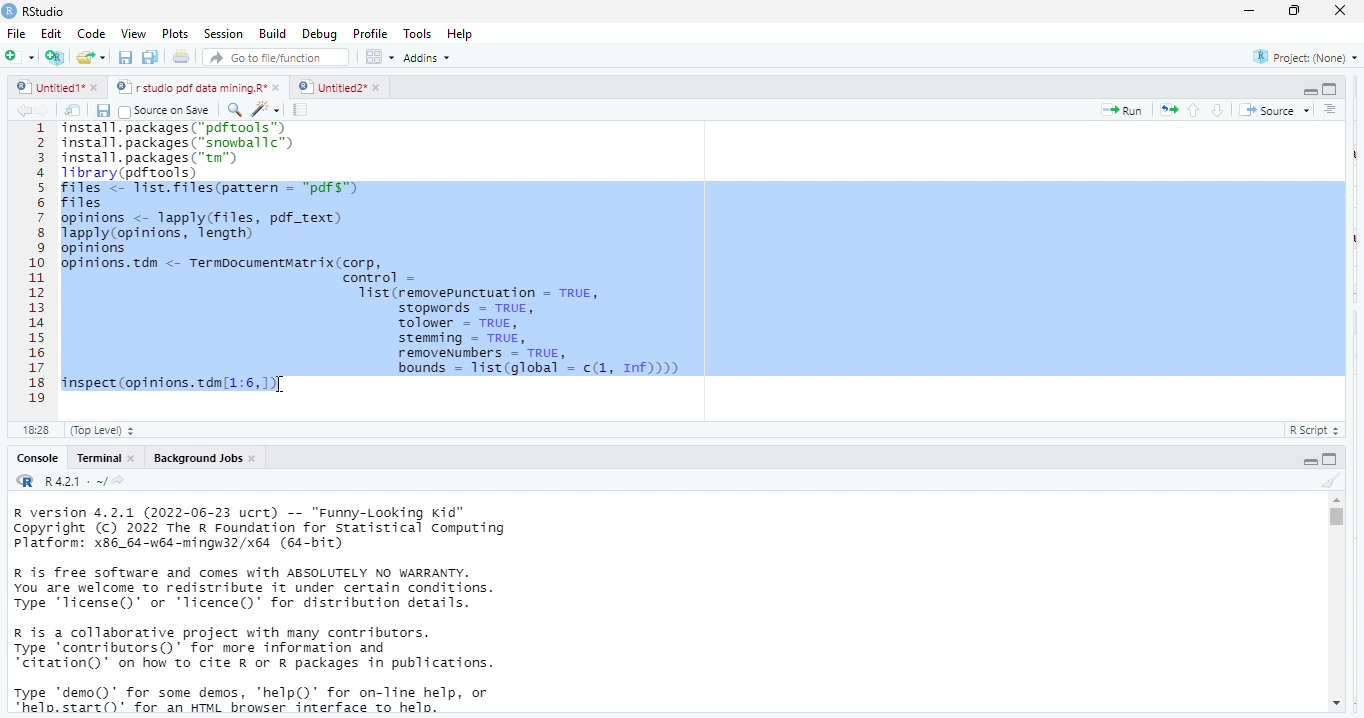 This screenshot has height=718, width=1364. Describe the element at coordinates (1342, 11) in the screenshot. I see `close` at that location.